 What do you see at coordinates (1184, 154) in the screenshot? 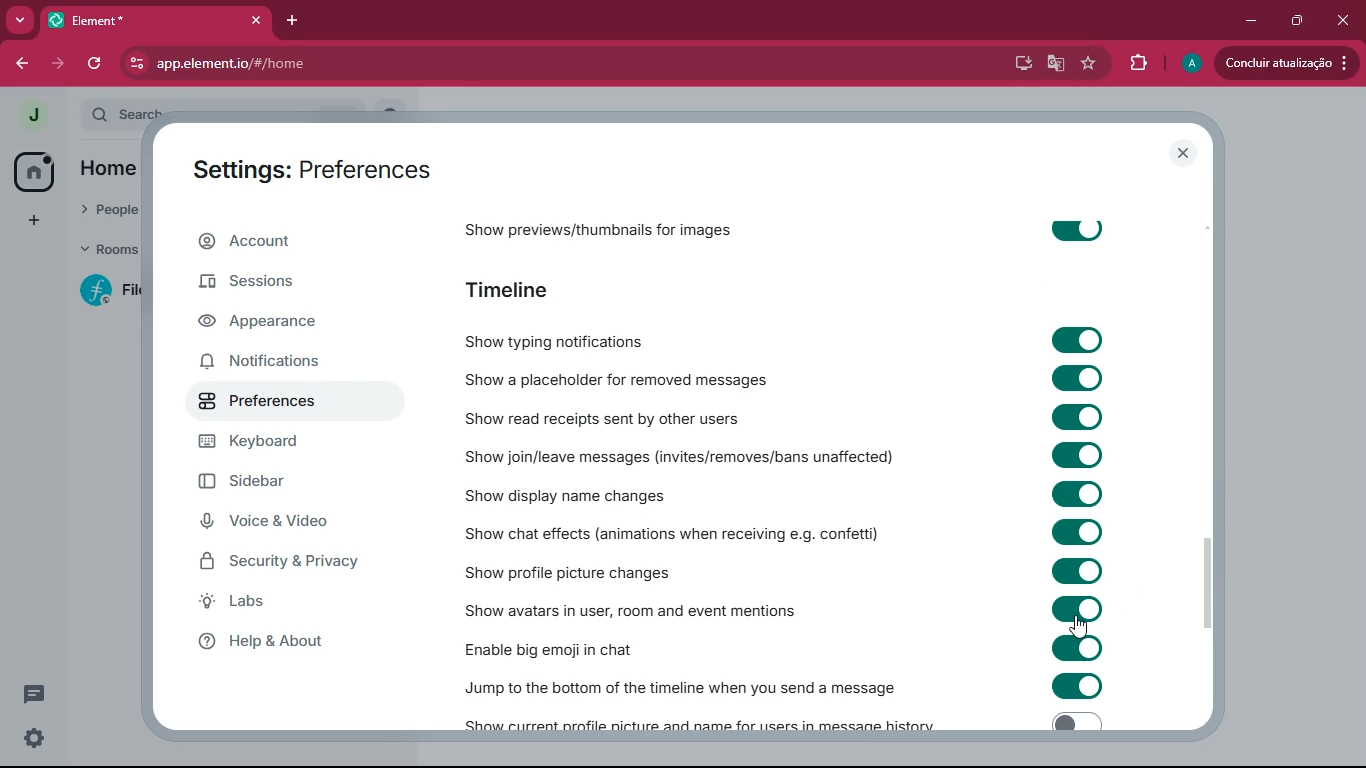
I see `close` at bounding box center [1184, 154].